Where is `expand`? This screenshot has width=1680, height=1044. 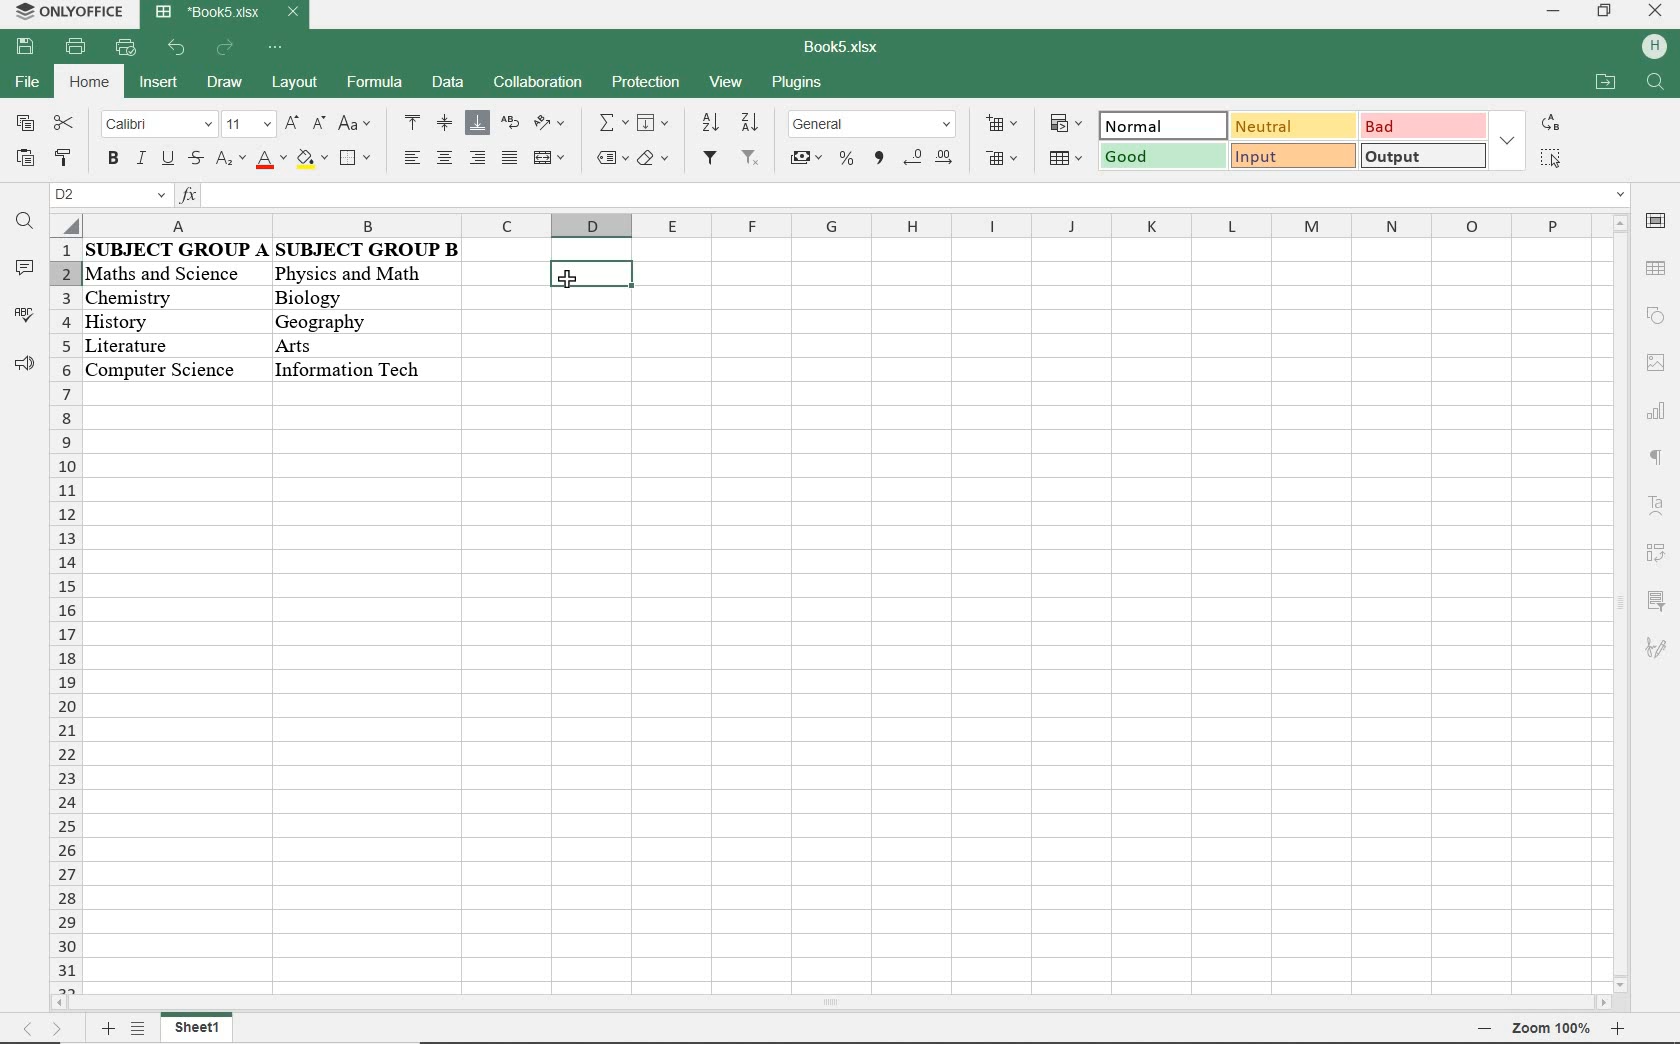
expand is located at coordinates (1509, 142).